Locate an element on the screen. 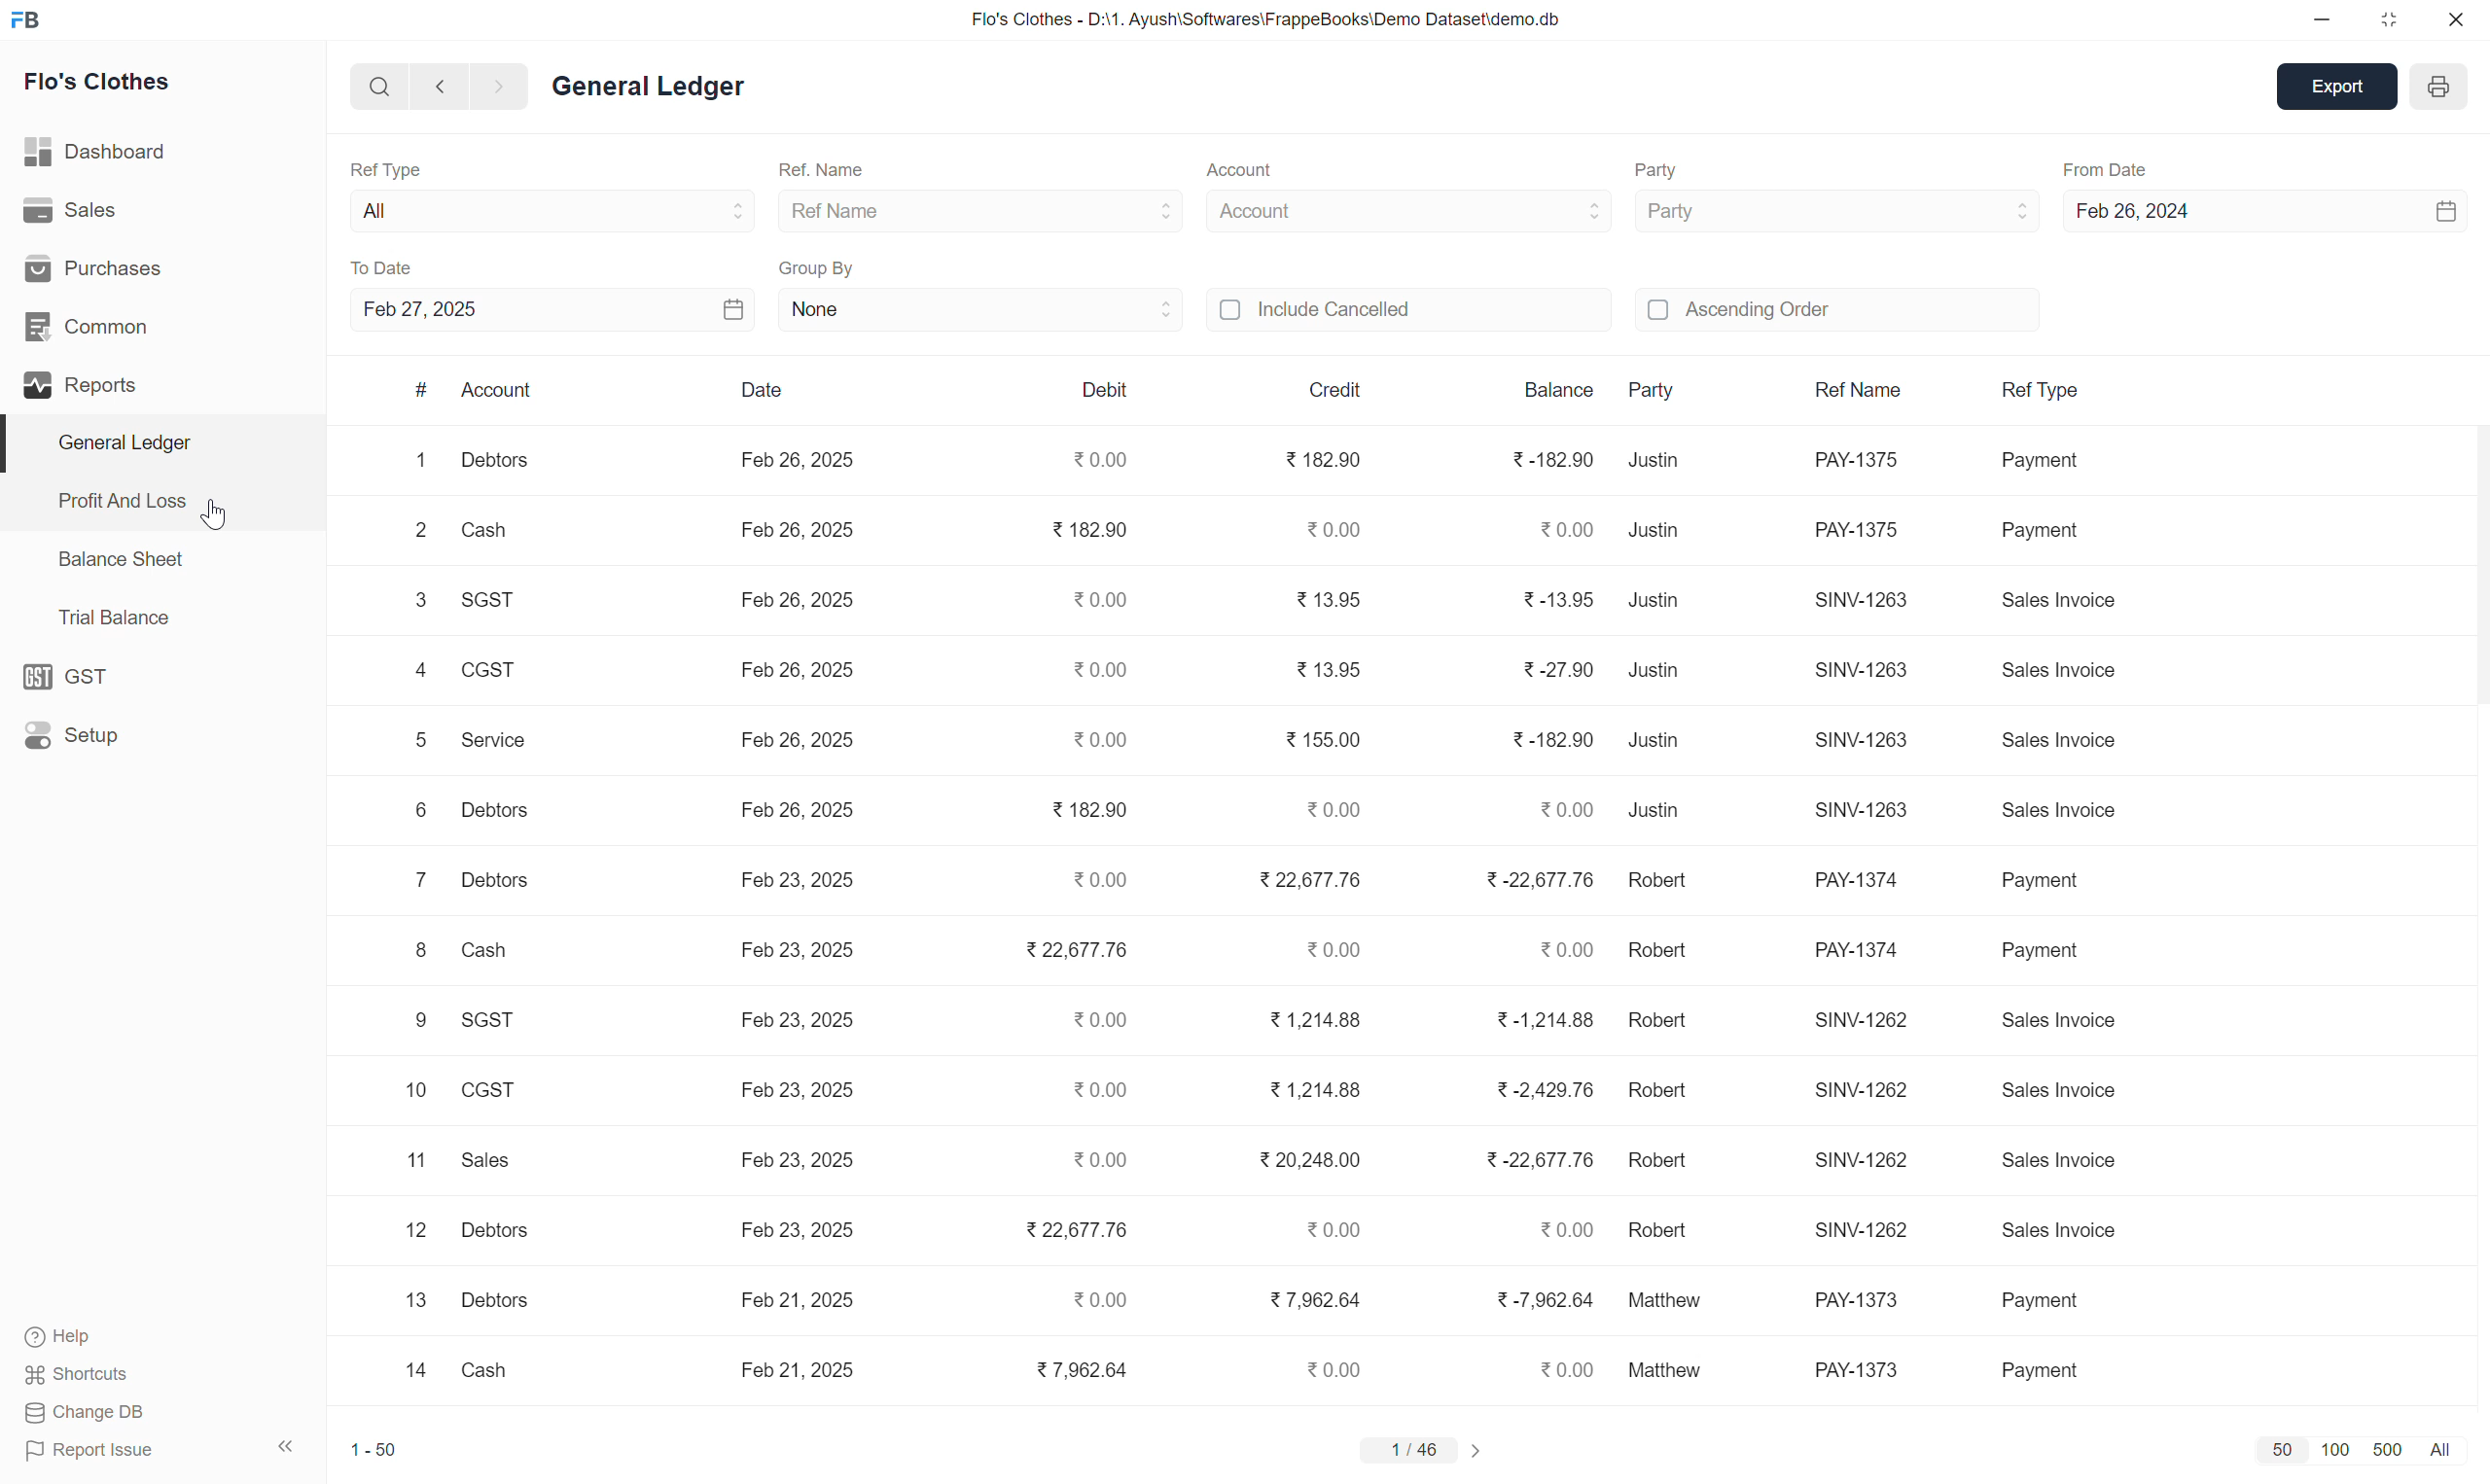  Feb 27, 2025 is located at coordinates (445, 308).